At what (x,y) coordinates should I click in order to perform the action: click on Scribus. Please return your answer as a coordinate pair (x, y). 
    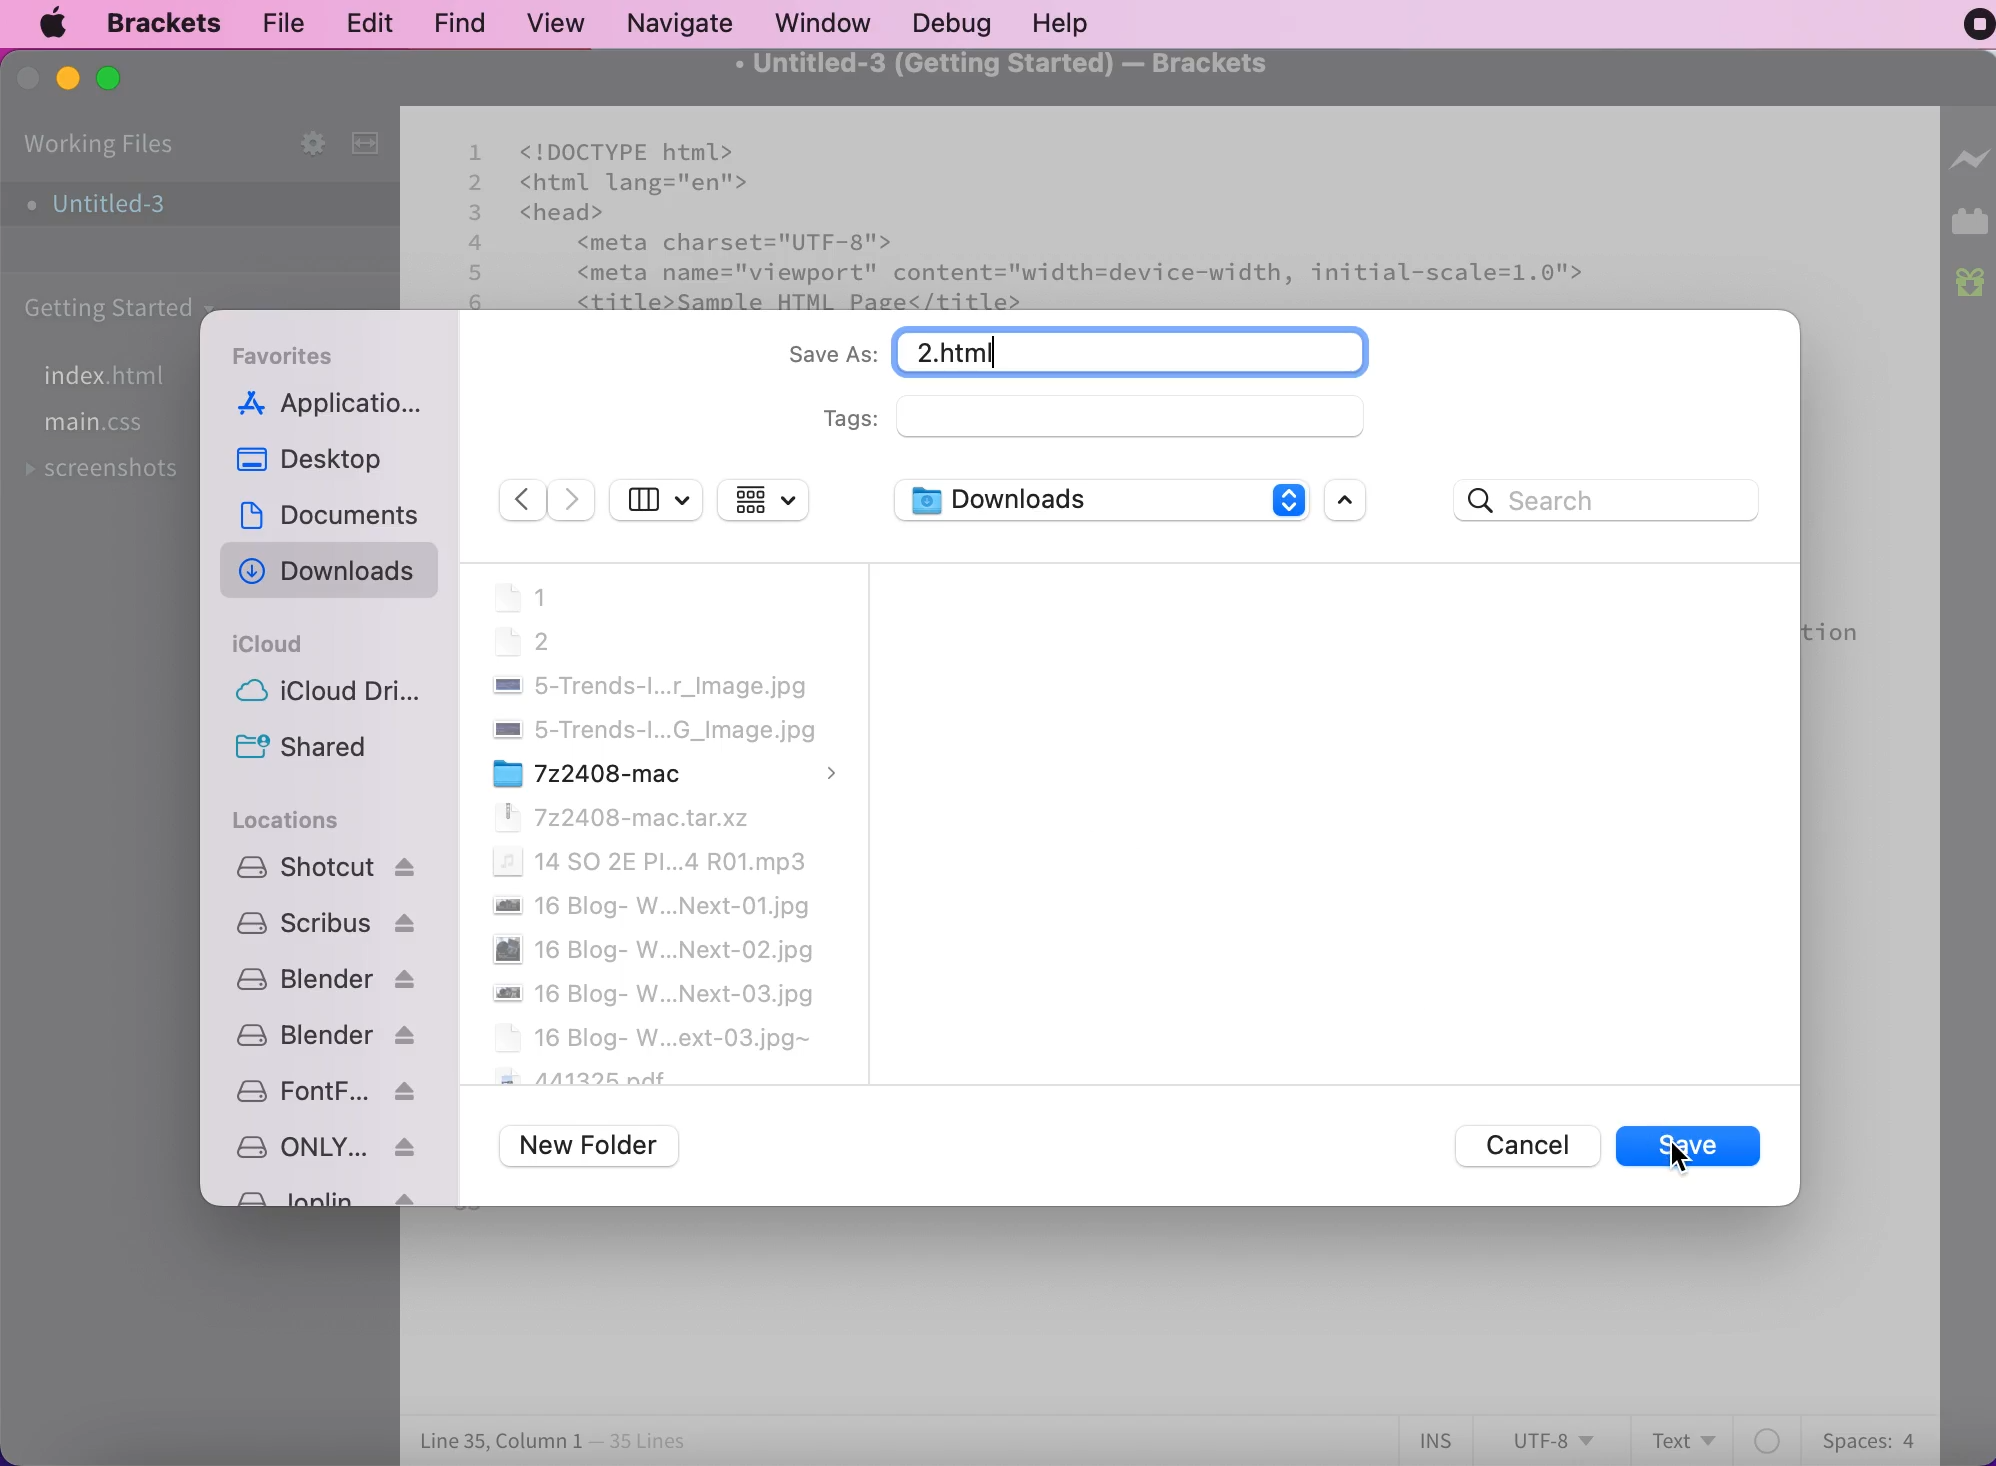
    Looking at the image, I should click on (322, 923).